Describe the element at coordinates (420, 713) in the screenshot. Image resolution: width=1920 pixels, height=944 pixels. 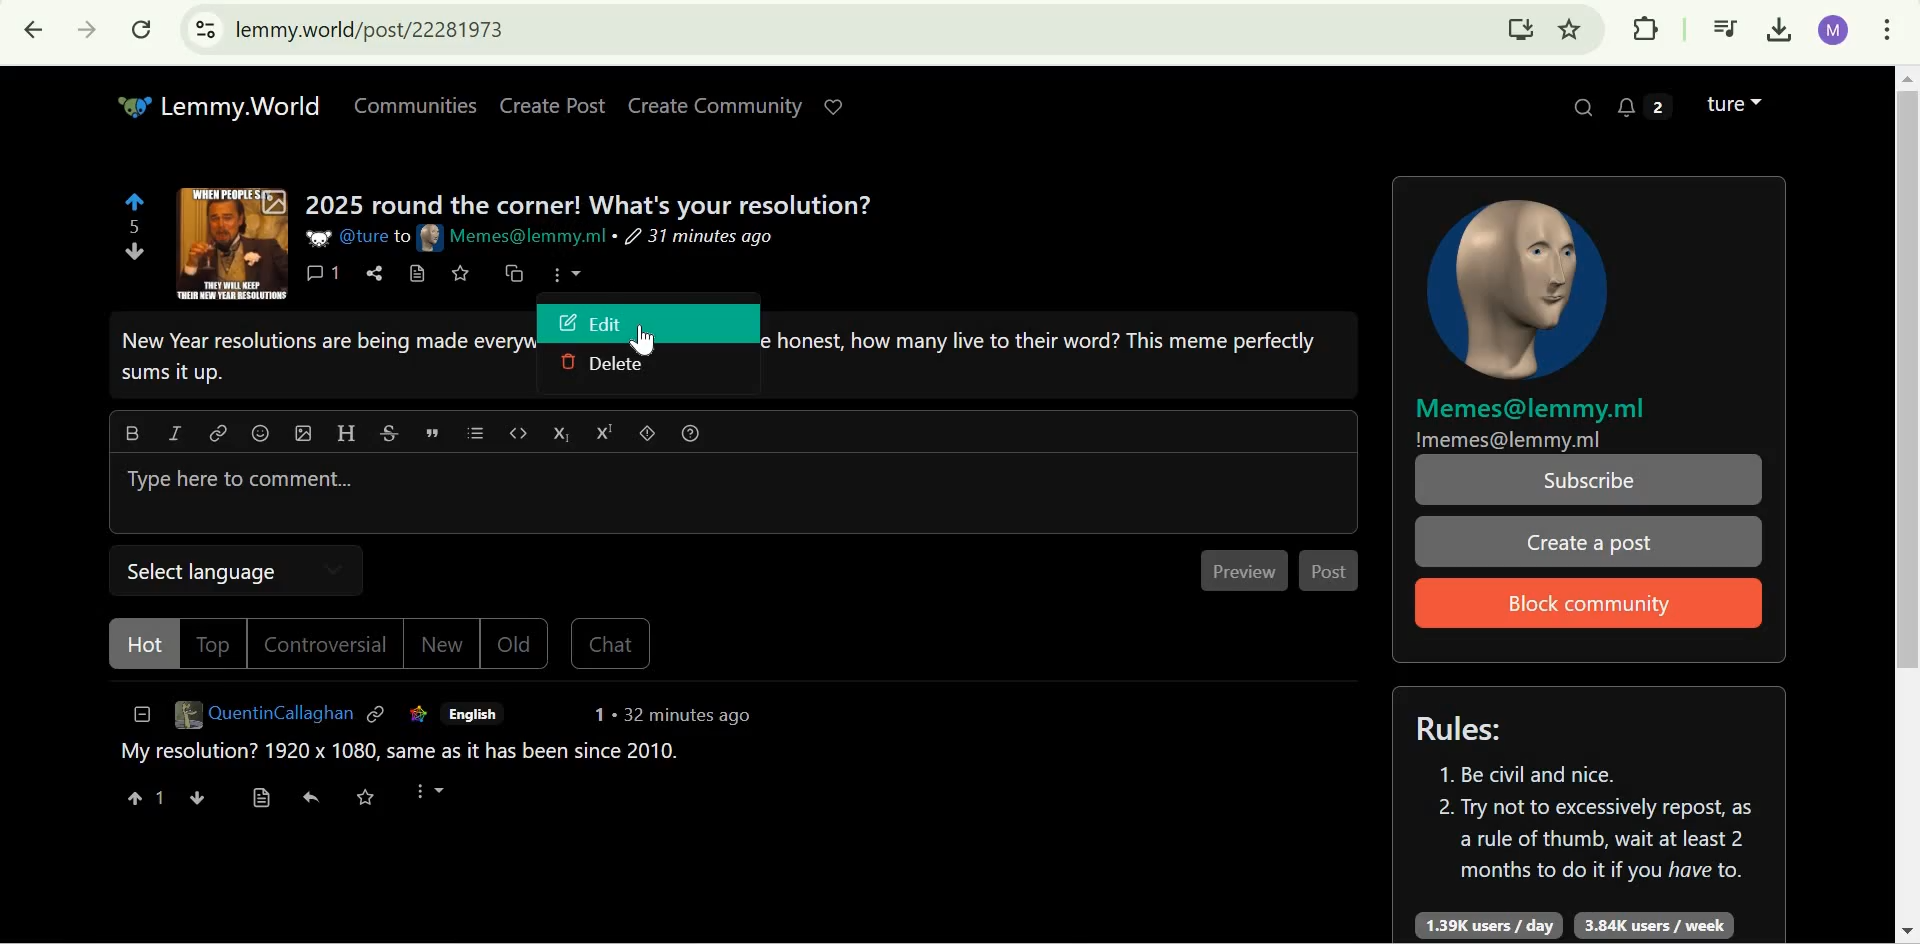
I see `link` at that location.